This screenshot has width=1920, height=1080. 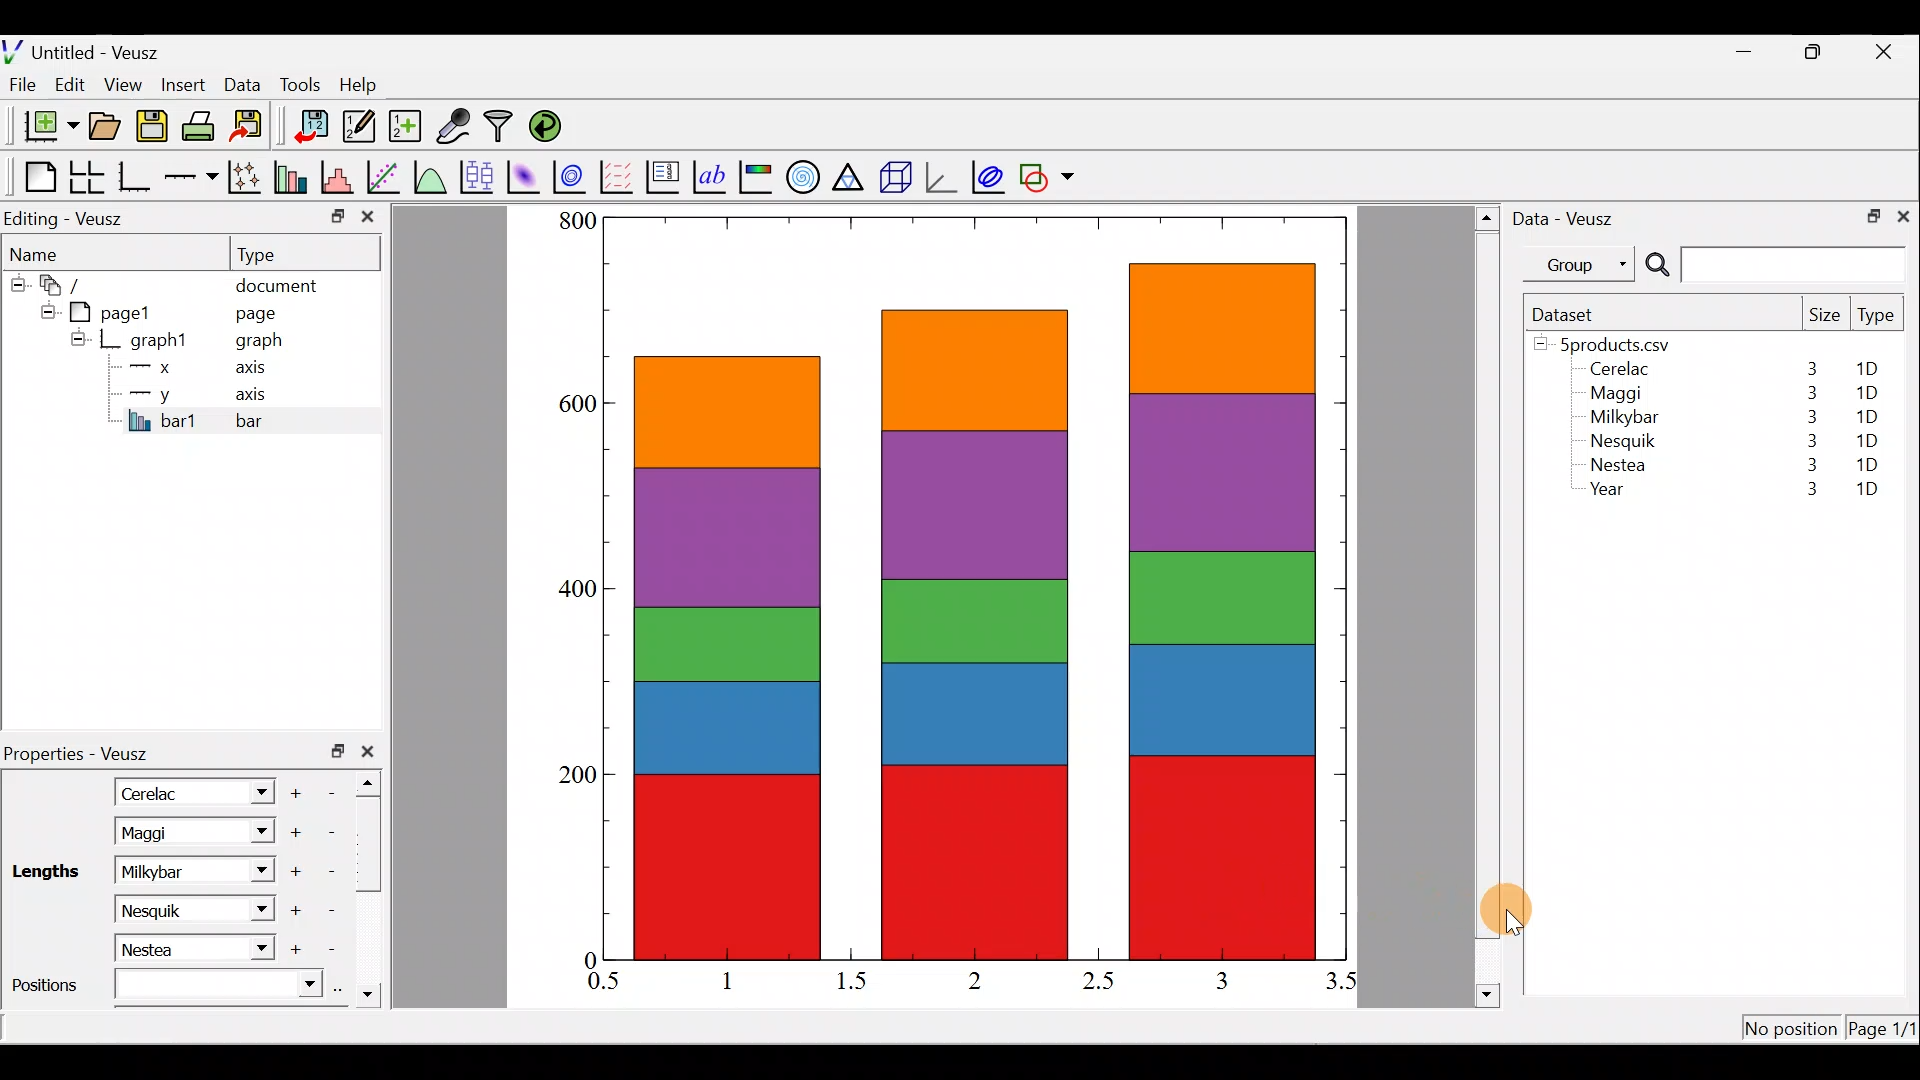 I want to click on Year, so click(x=1612, y=494).